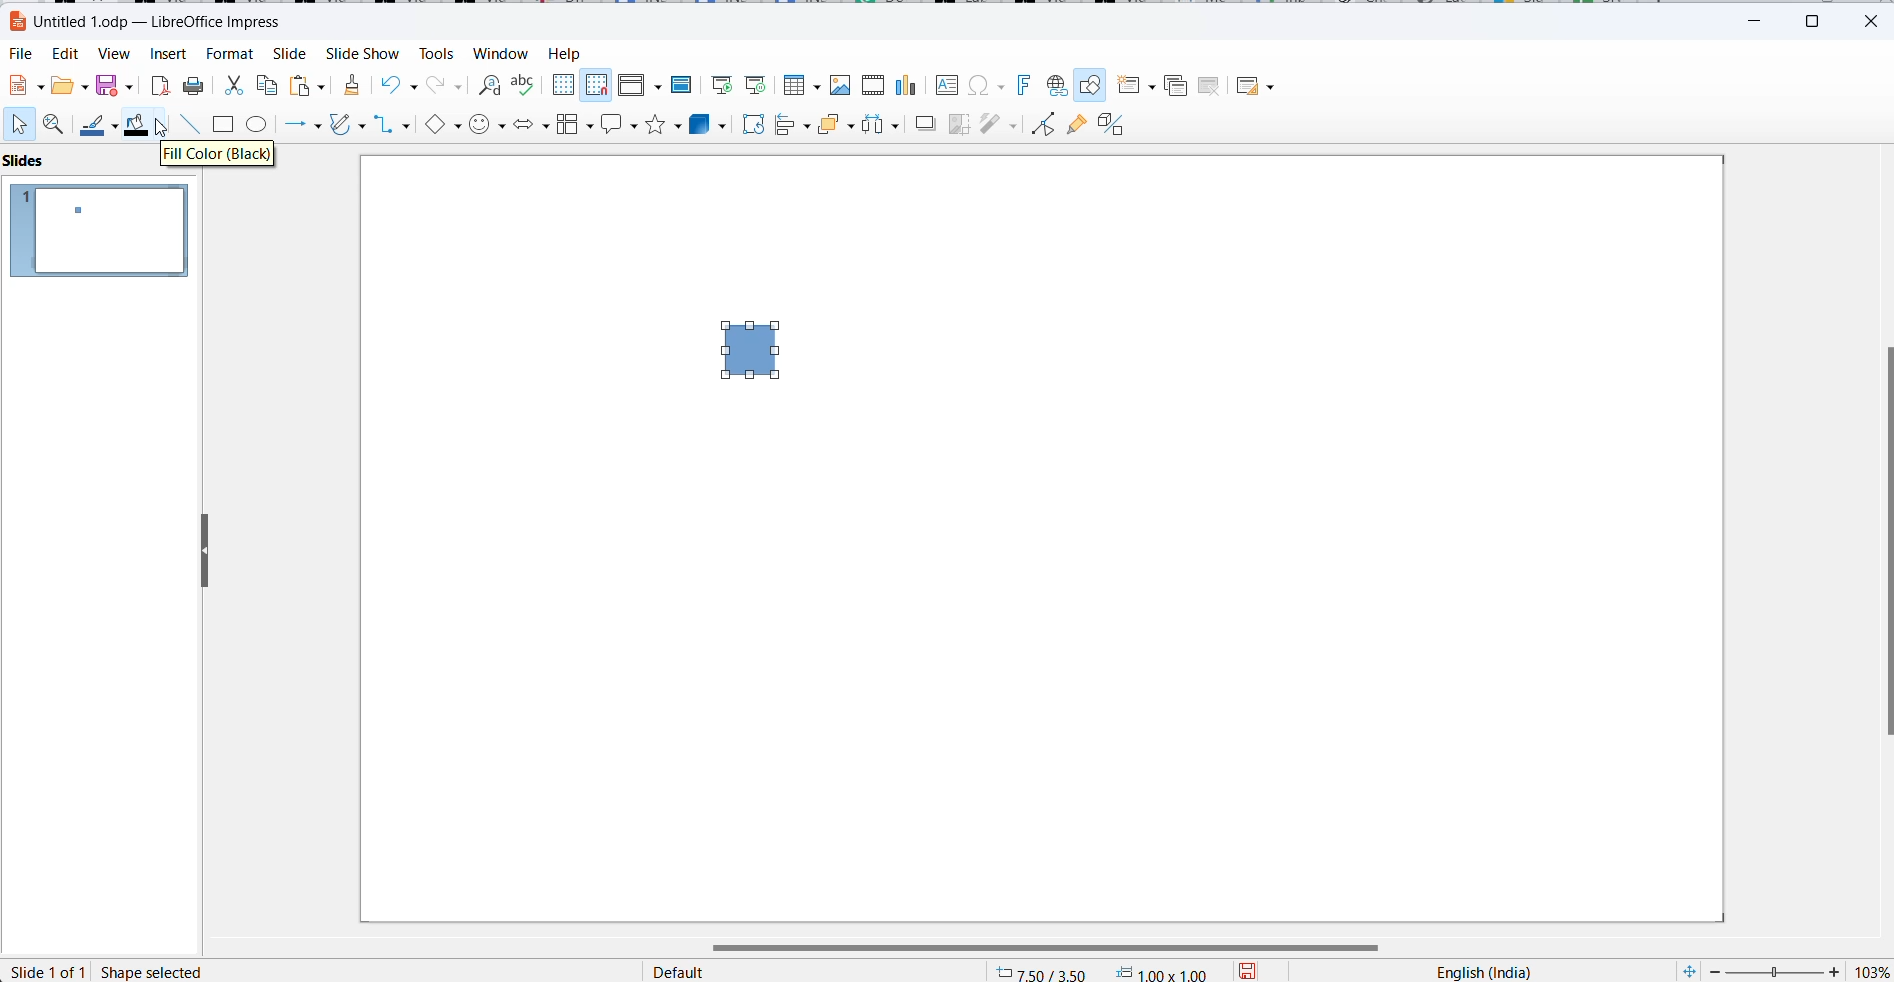 Image resolution: width=1894 pixels, height=982 pixels. What do you see at coordinates (638, 83) in the screenshot?
I see `Display views` at bounding box center [638, 83].